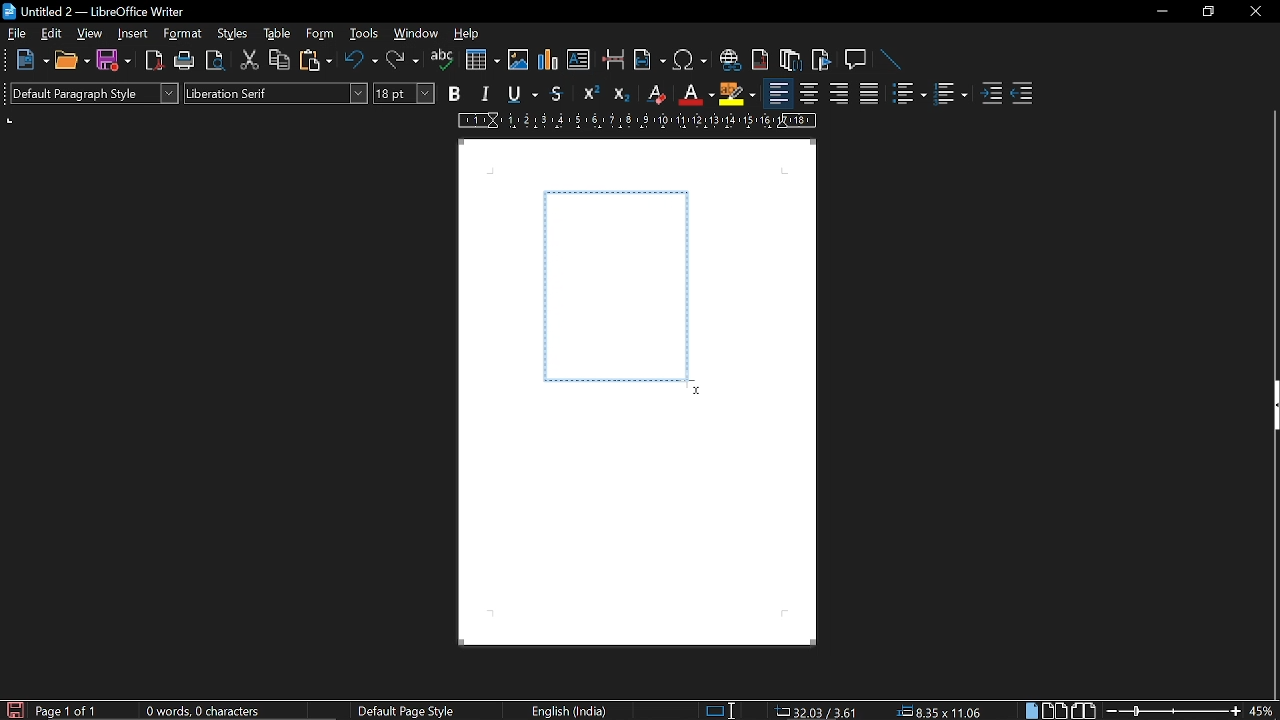 The image size is (1280, 720). What do you see at coordinates (778, 94) in the screenshot?
I see `align left` at bounding box center [778, 94].